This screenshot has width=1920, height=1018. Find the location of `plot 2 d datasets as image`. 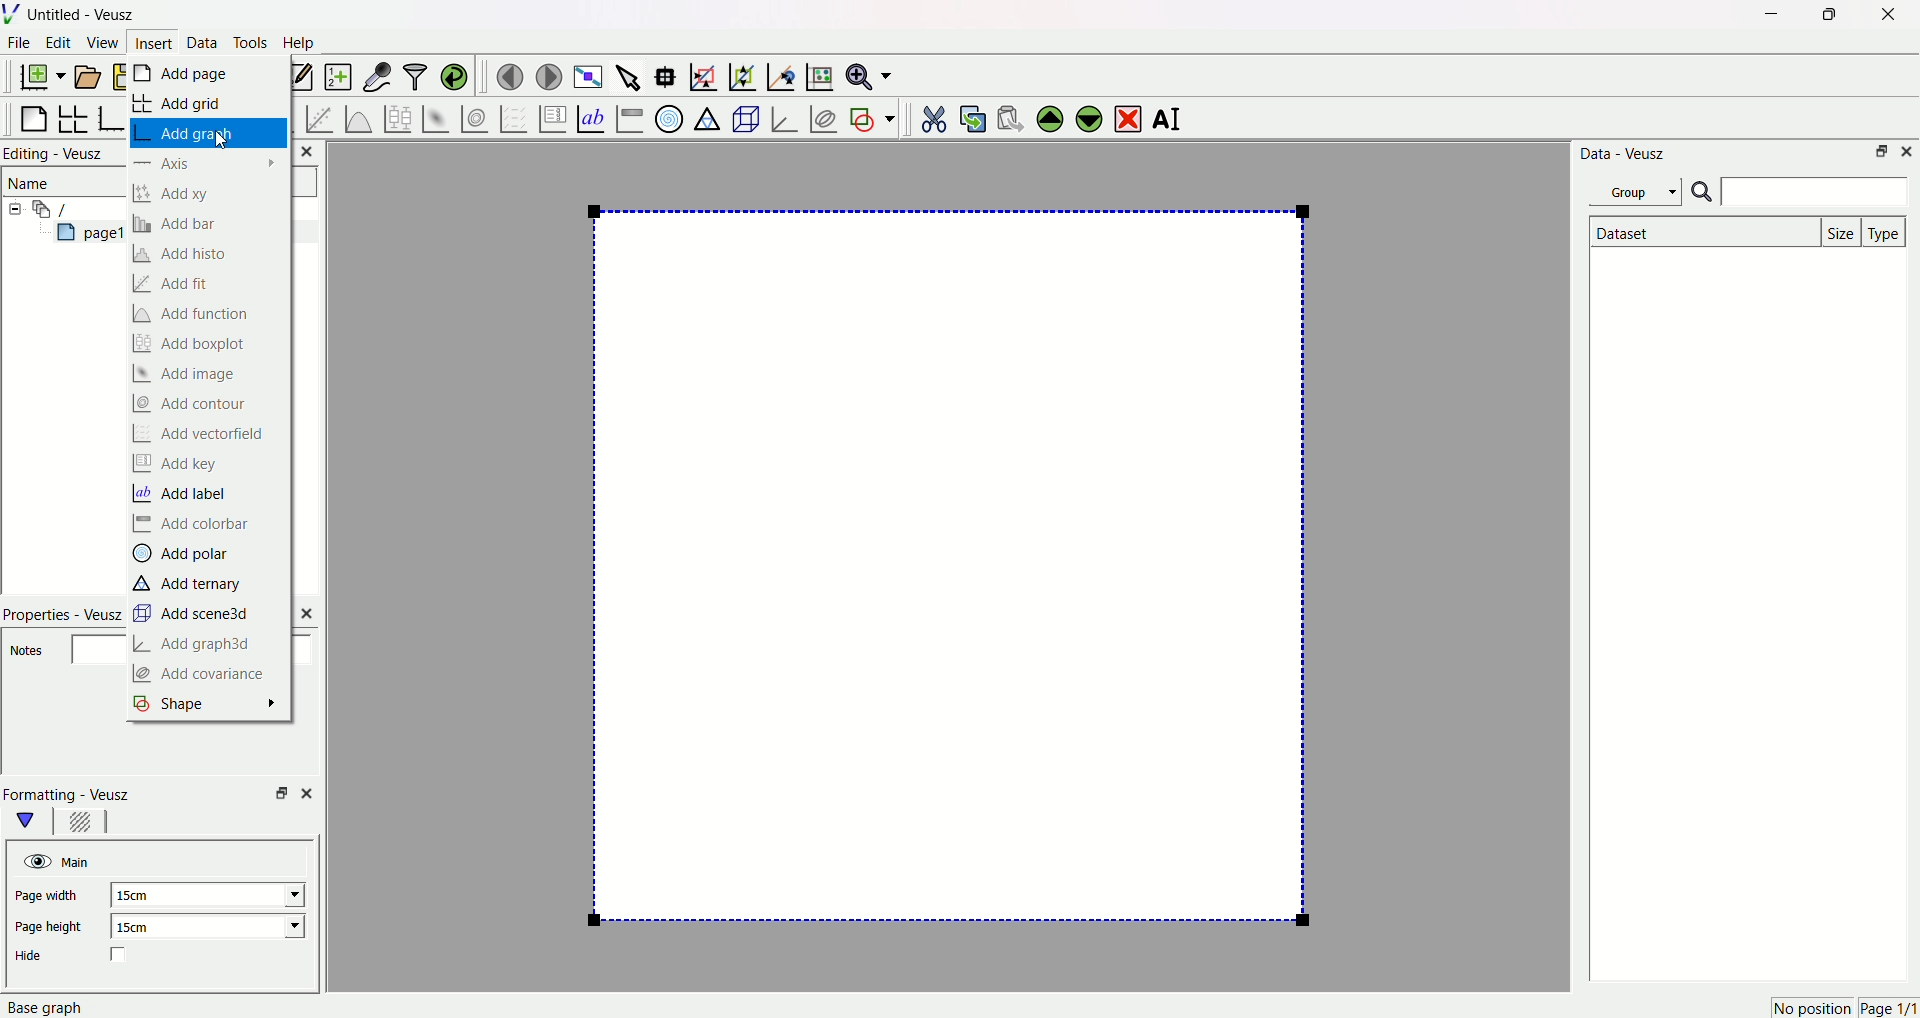

plot 2 d datasets as image is located at coordinates (436, 117).